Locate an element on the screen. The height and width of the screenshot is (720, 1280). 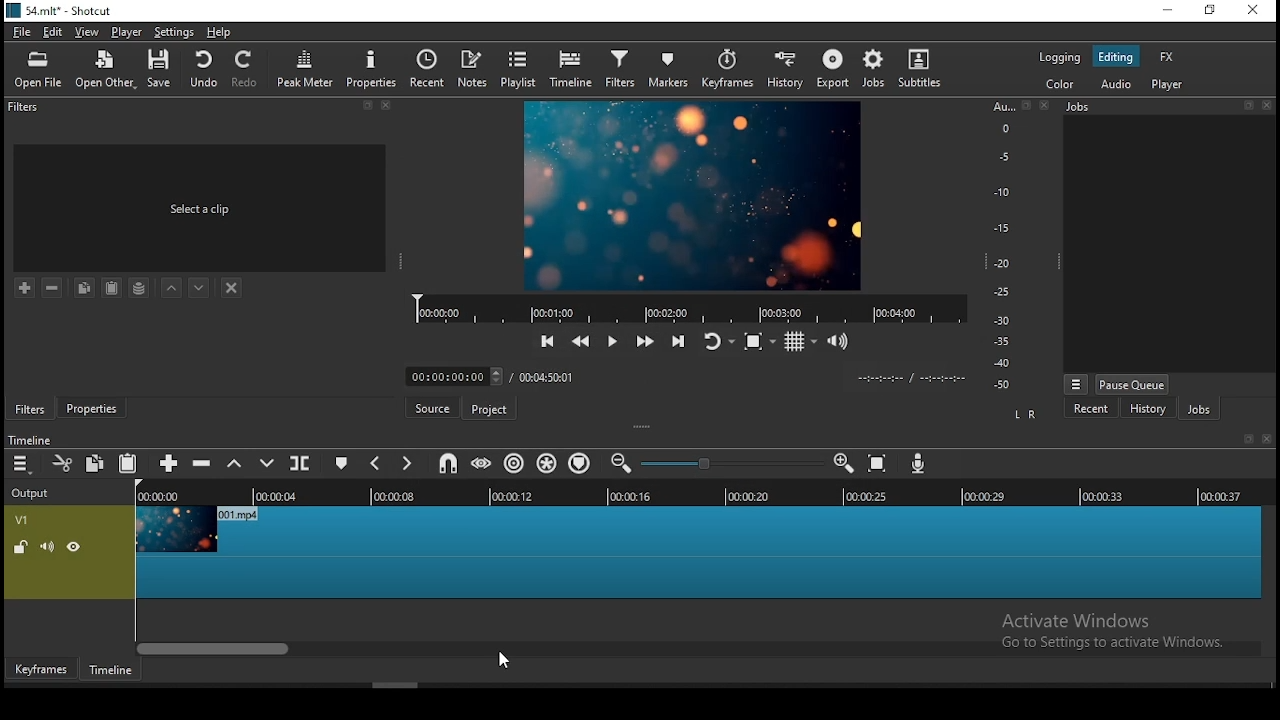
restore is located at coordinates (1208, 11).